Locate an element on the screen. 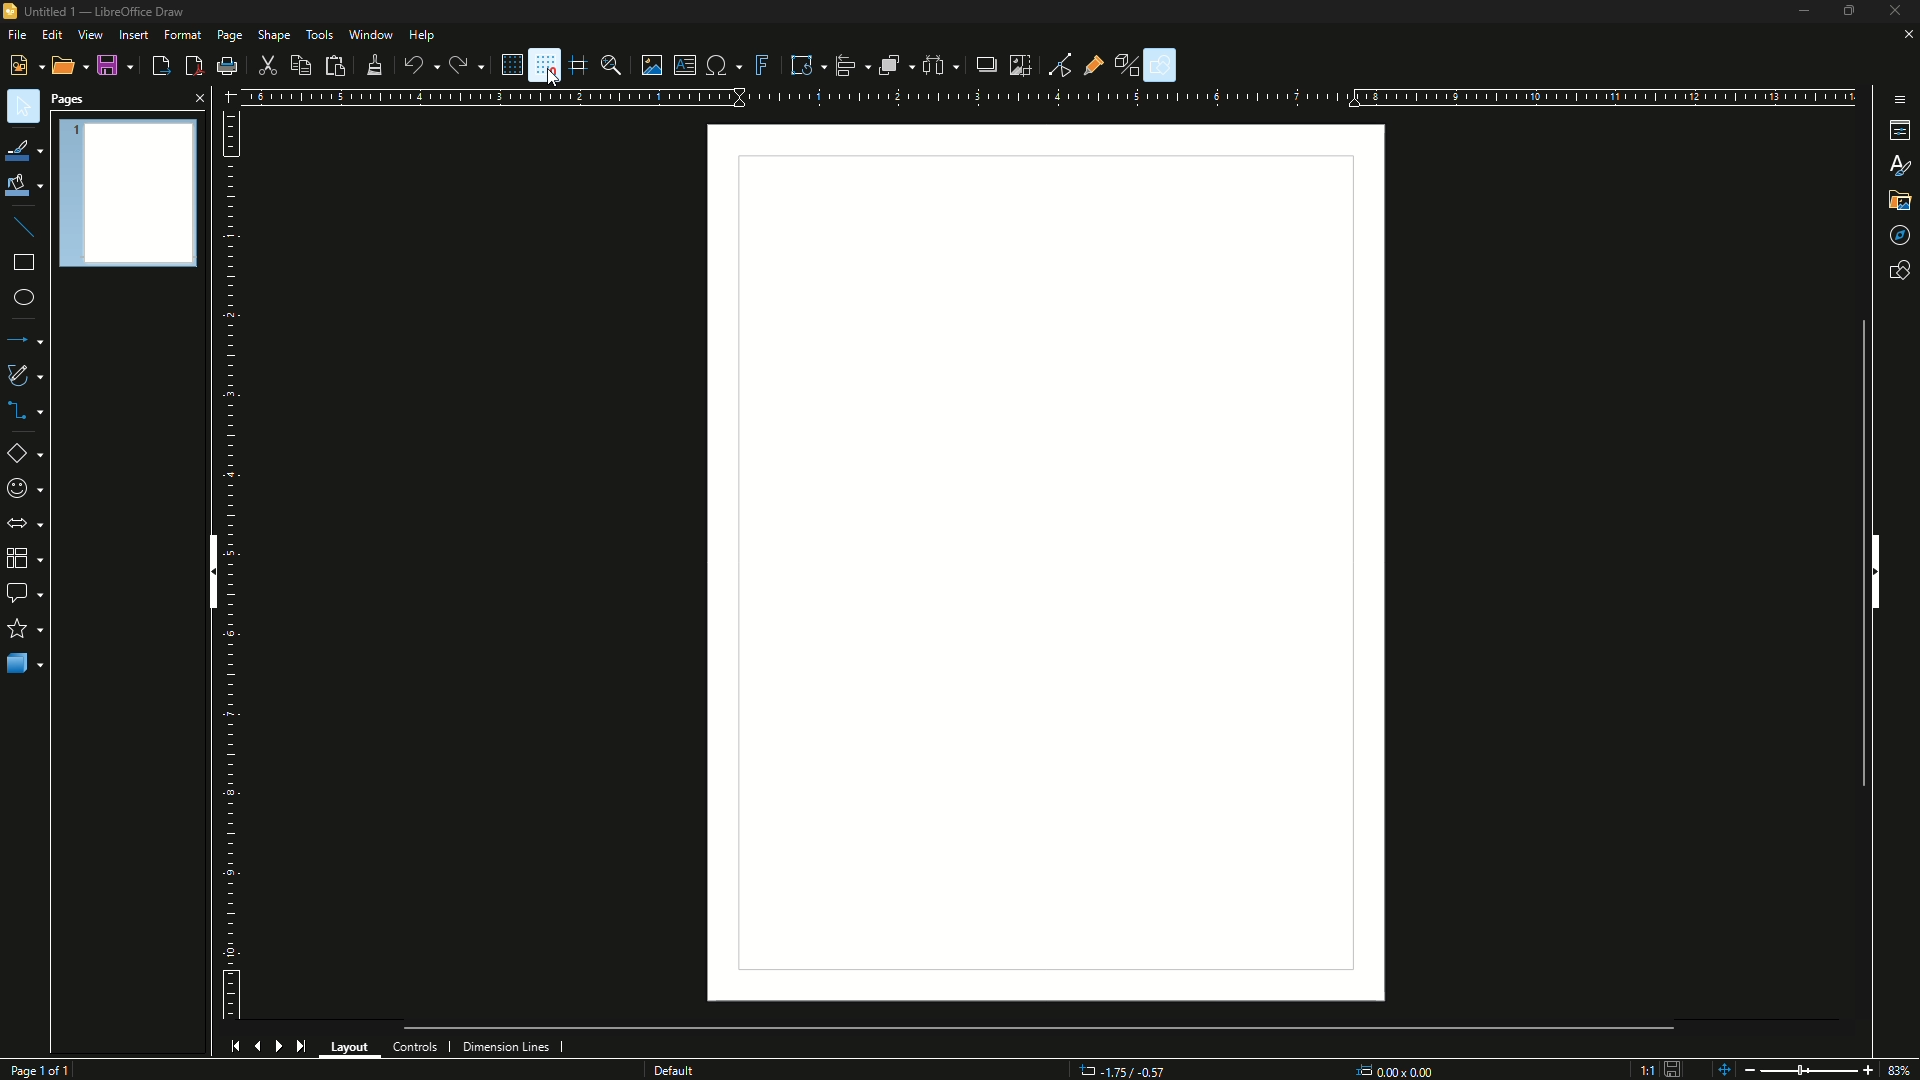  Arrange is located at coordinates (892, 68).